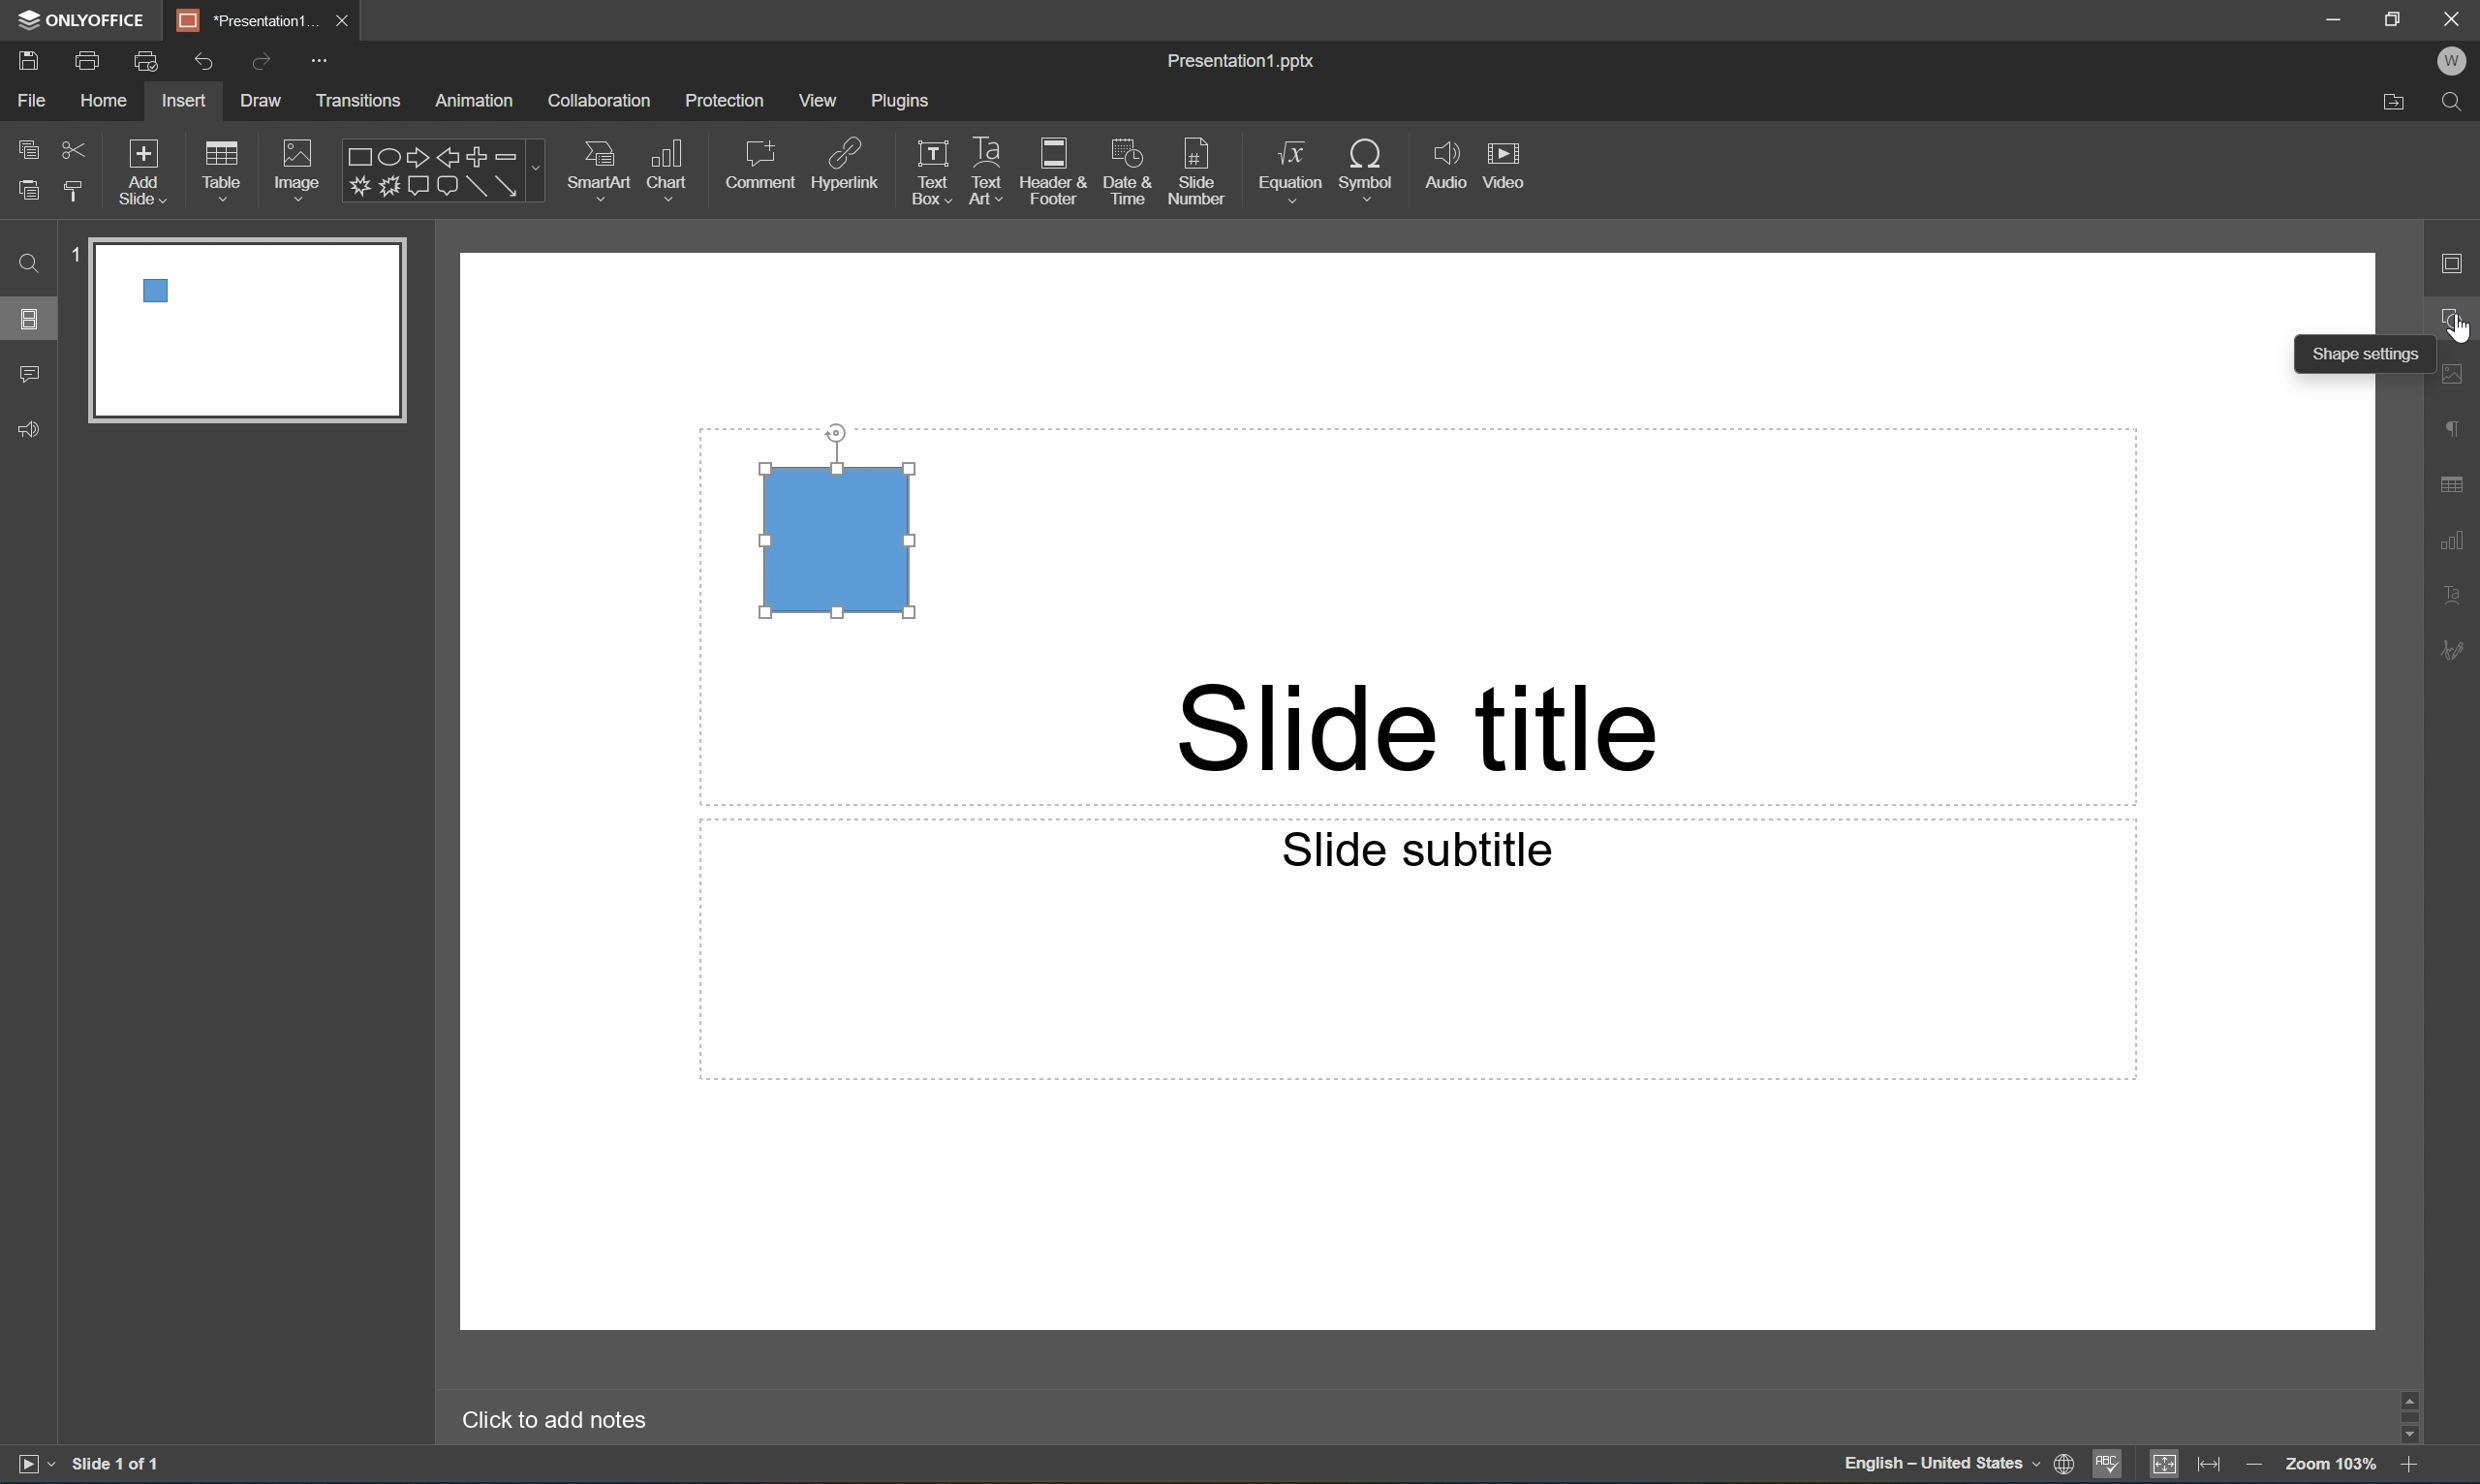 This screenshot has height=1484, width=2480. I want to click on Fit to slide, so click(2164, 1465).